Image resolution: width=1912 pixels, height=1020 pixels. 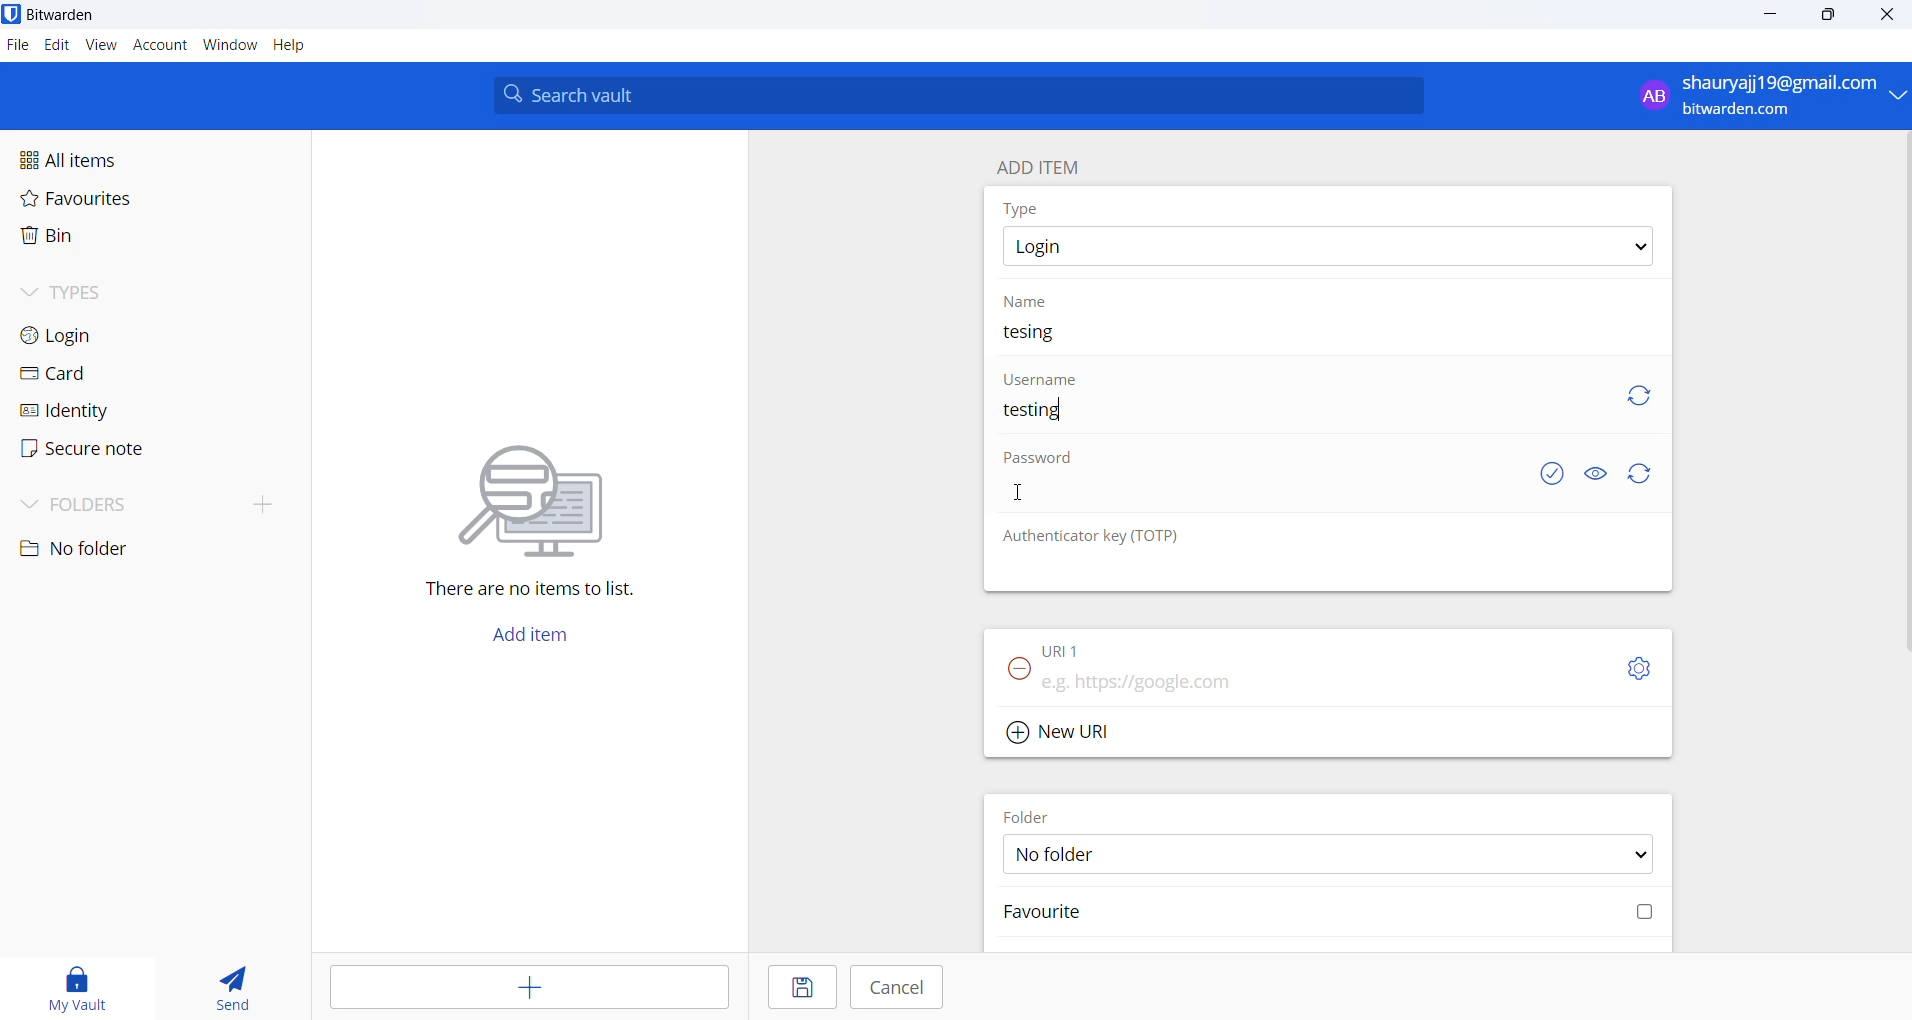 What do you see at coordinates (1264, 501) in the screenshot?
I see `Password input box` at bounding box center [1264, 501].